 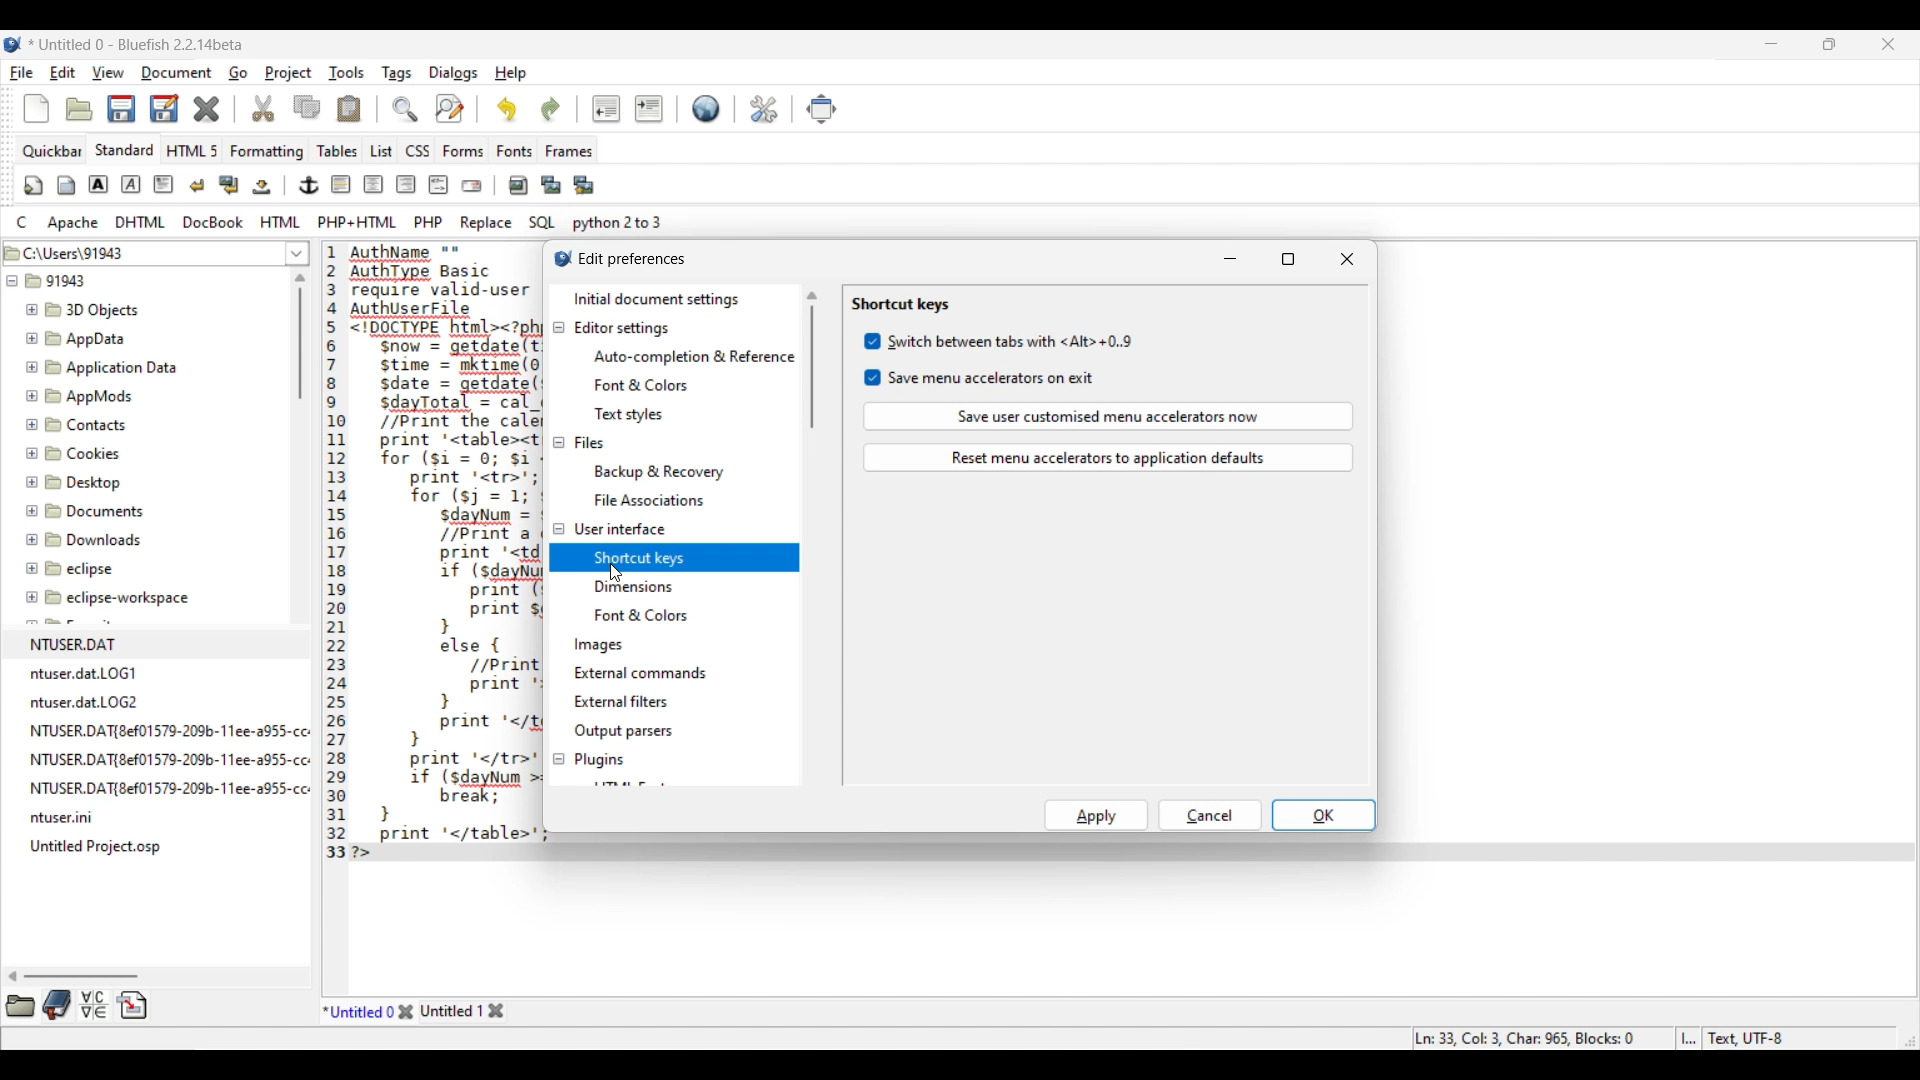 What do you see at coordinates (514, 151) in the screenshot?
I see `Fonts` at bounding box center [514, 151].